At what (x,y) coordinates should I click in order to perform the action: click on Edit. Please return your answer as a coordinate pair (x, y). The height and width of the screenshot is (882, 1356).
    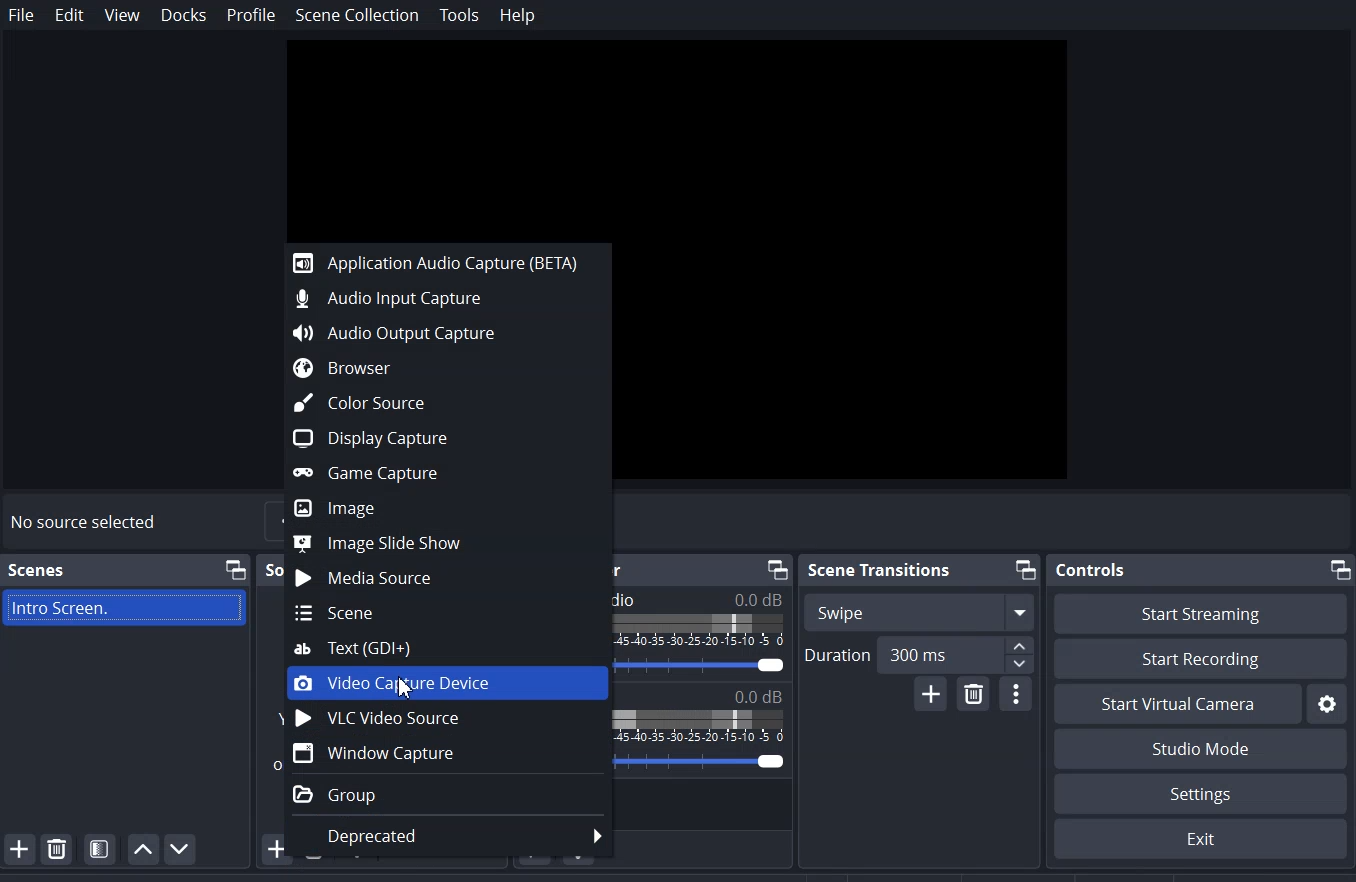
    Looking at the image, I should click on (71, 15).